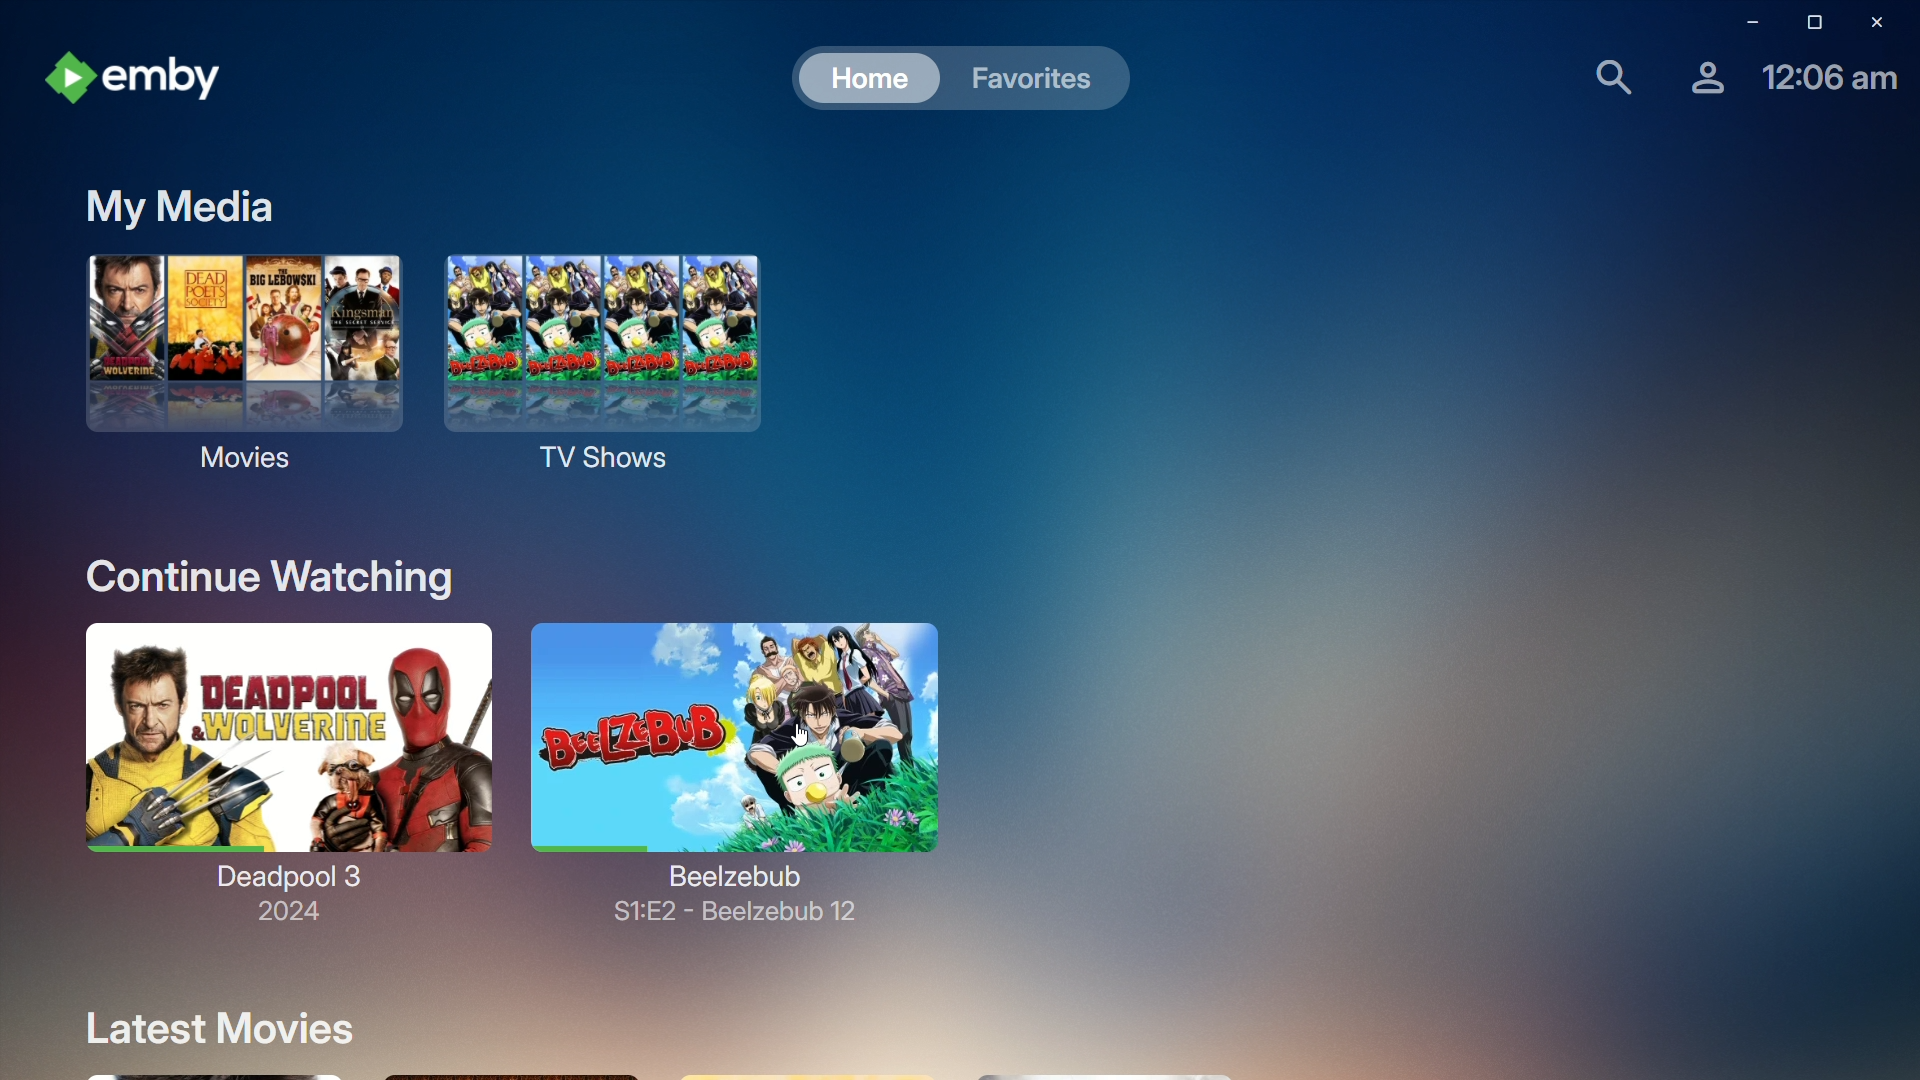  What do you see at coordinates (742, 911) in the screenshot?
I see `S1:E2 - Beelzebub 12` at bounding box center [742, 911].